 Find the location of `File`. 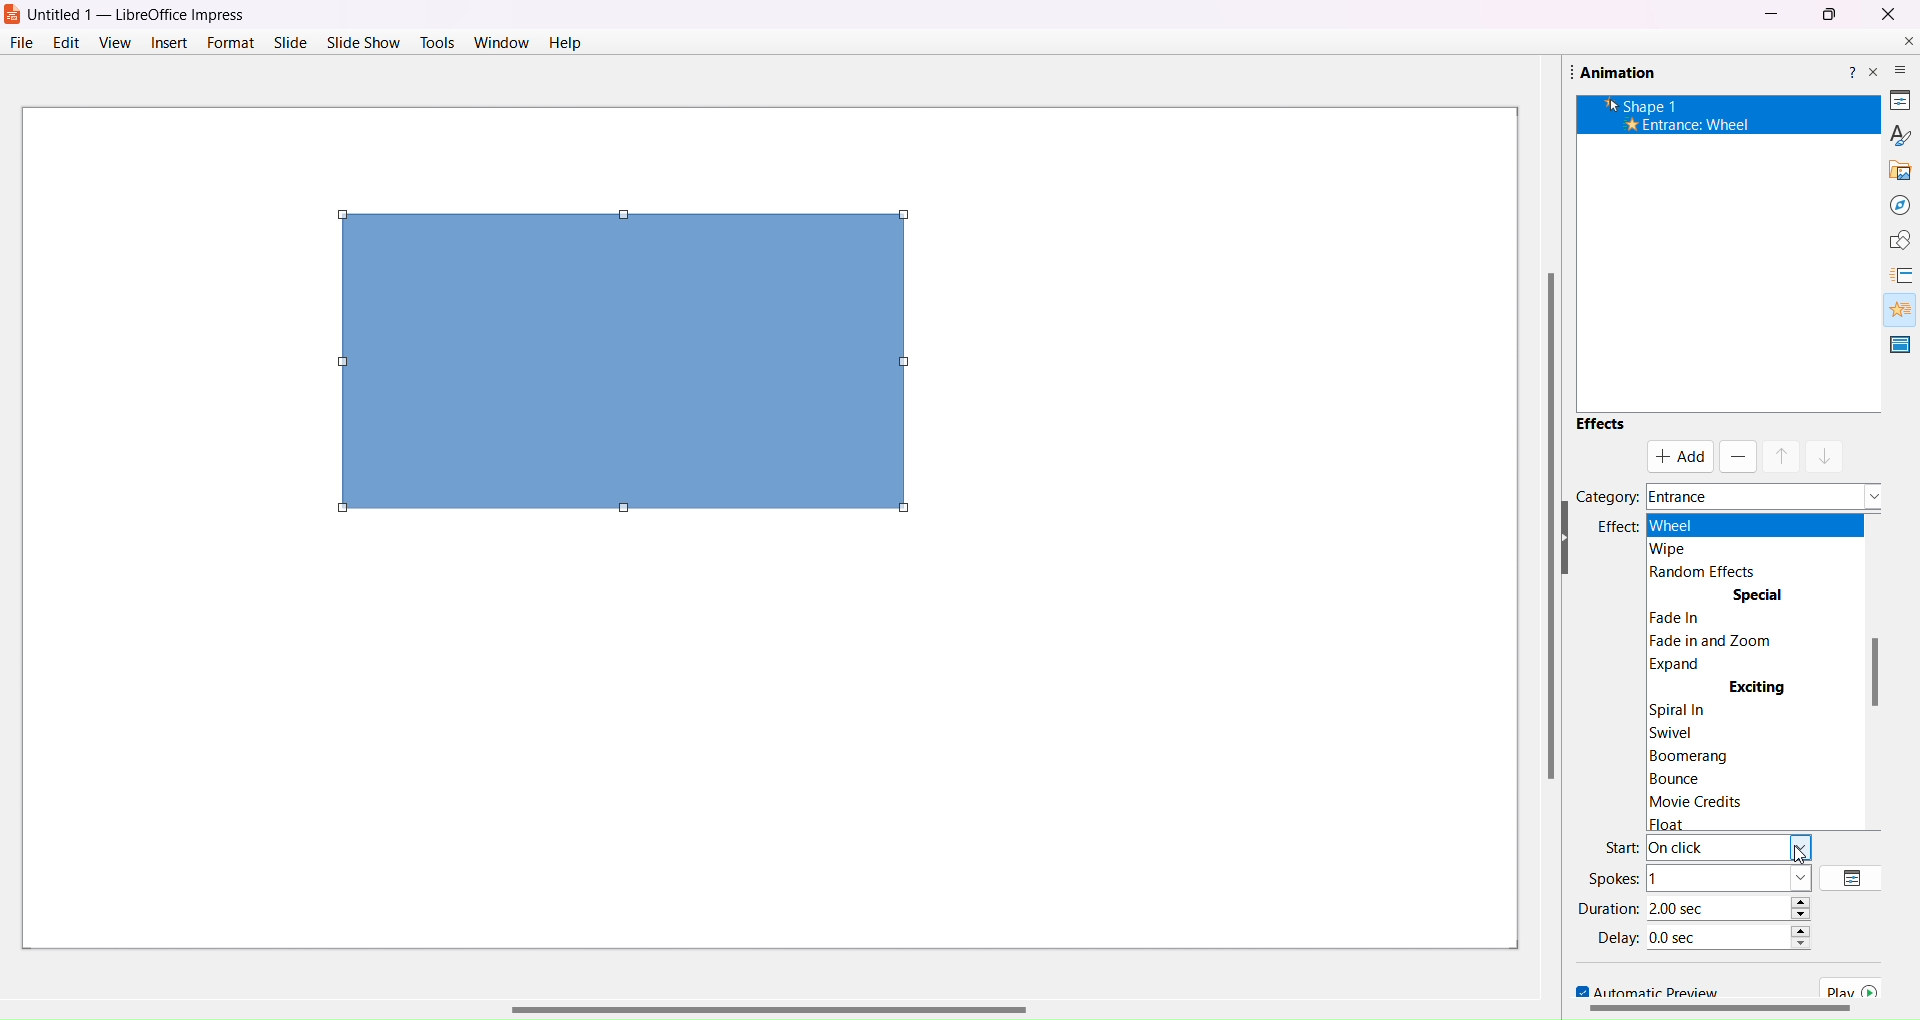

File is located at coordinates (20, 42).